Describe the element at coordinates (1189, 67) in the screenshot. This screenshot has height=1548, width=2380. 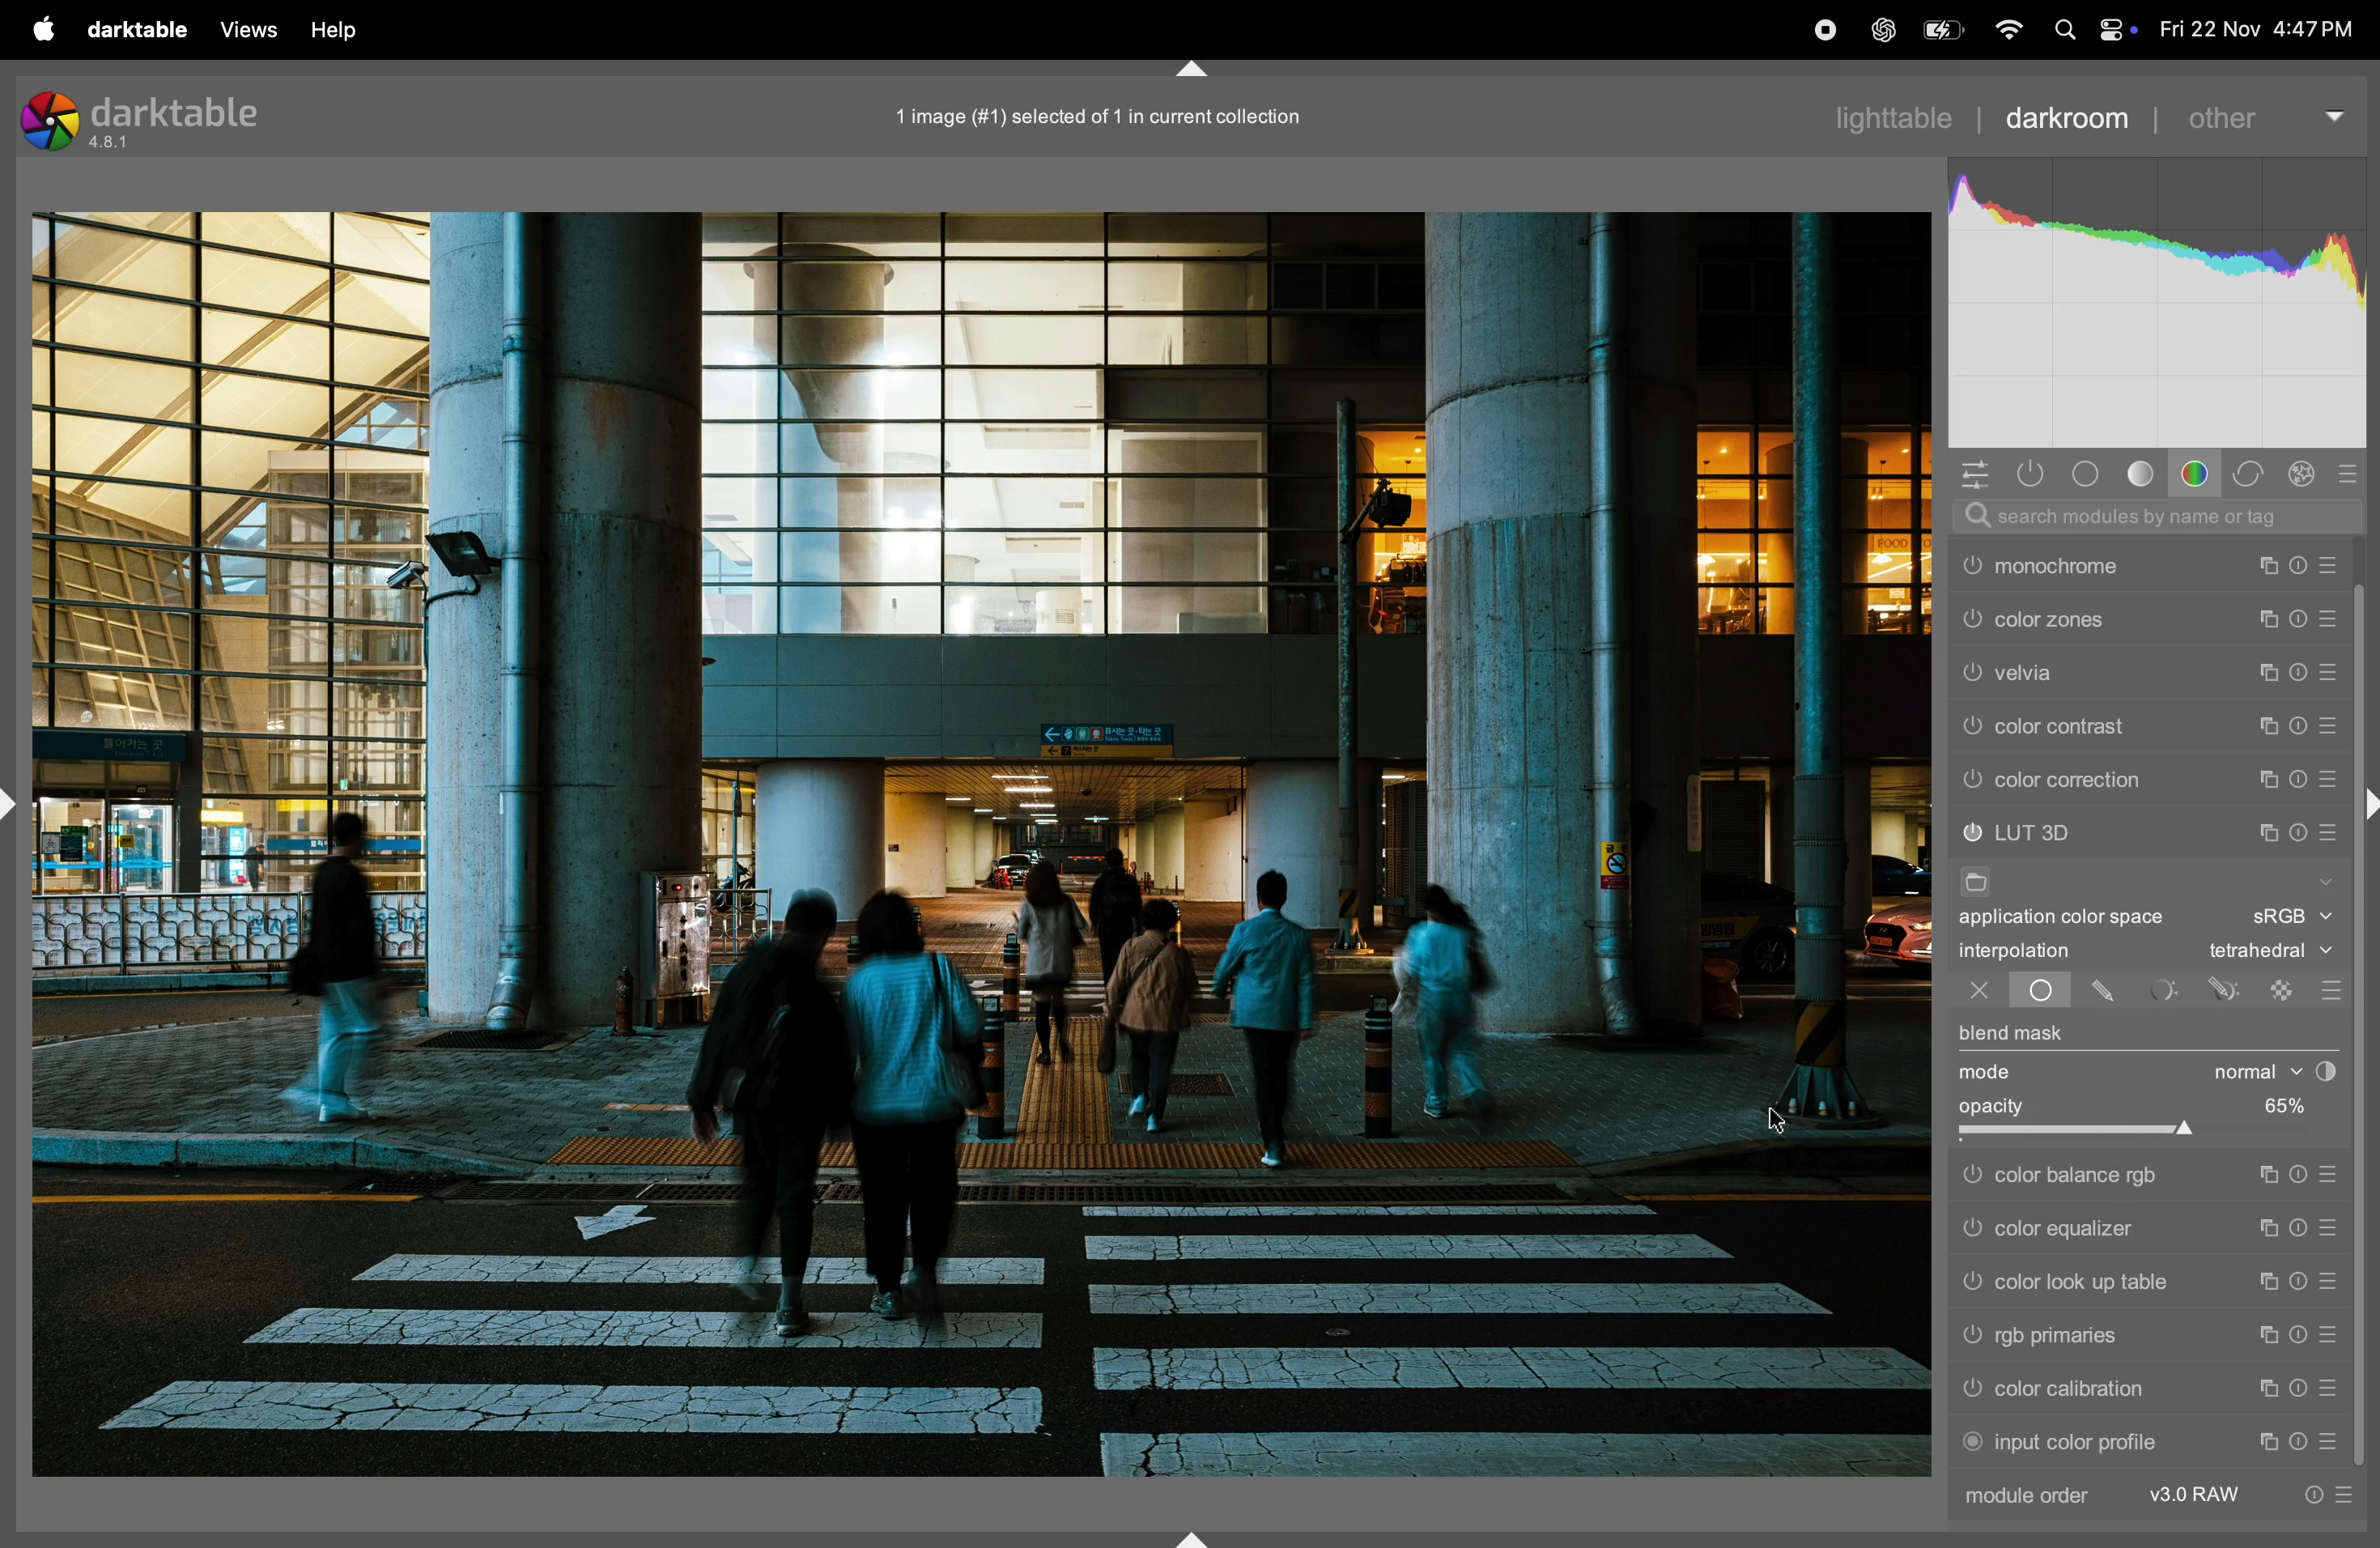
I see `shift+ctrl+t` at that location.